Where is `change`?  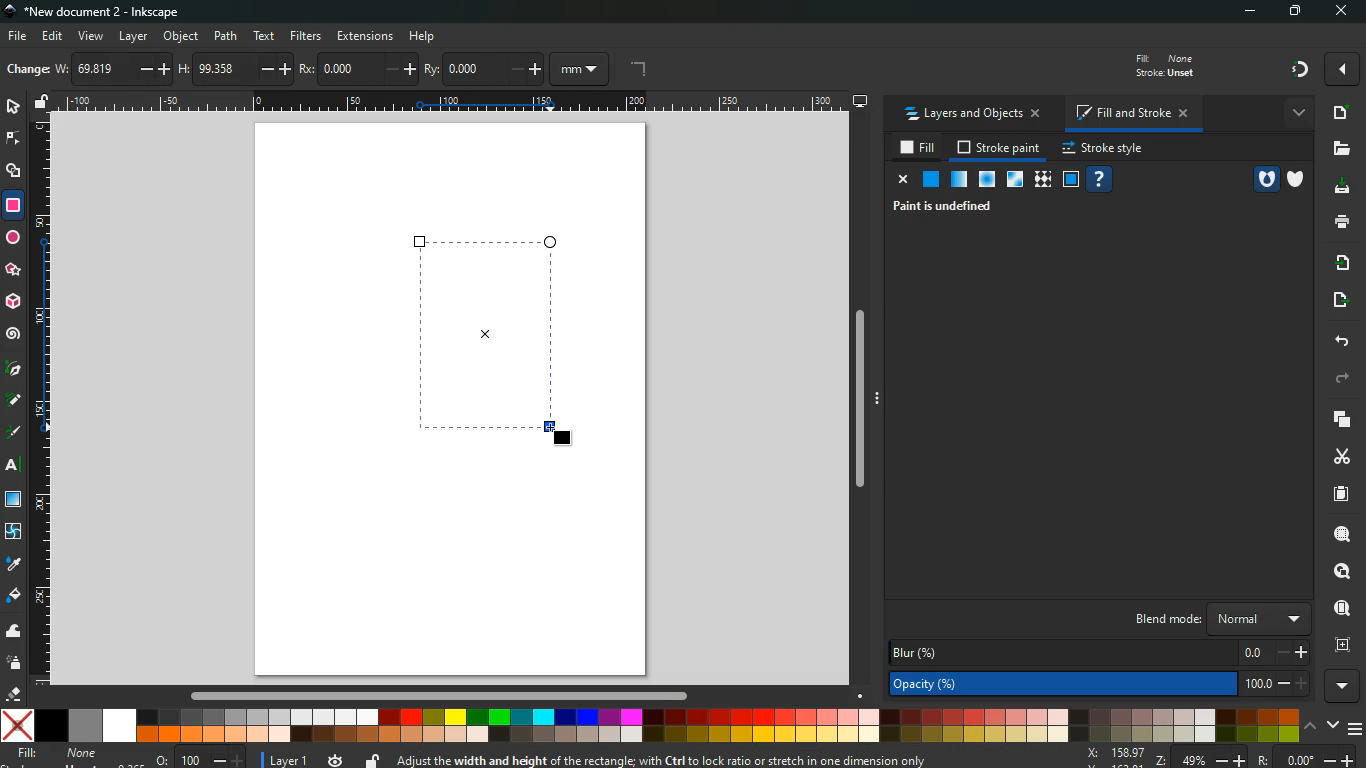
change is located at coordinates (27, 69).